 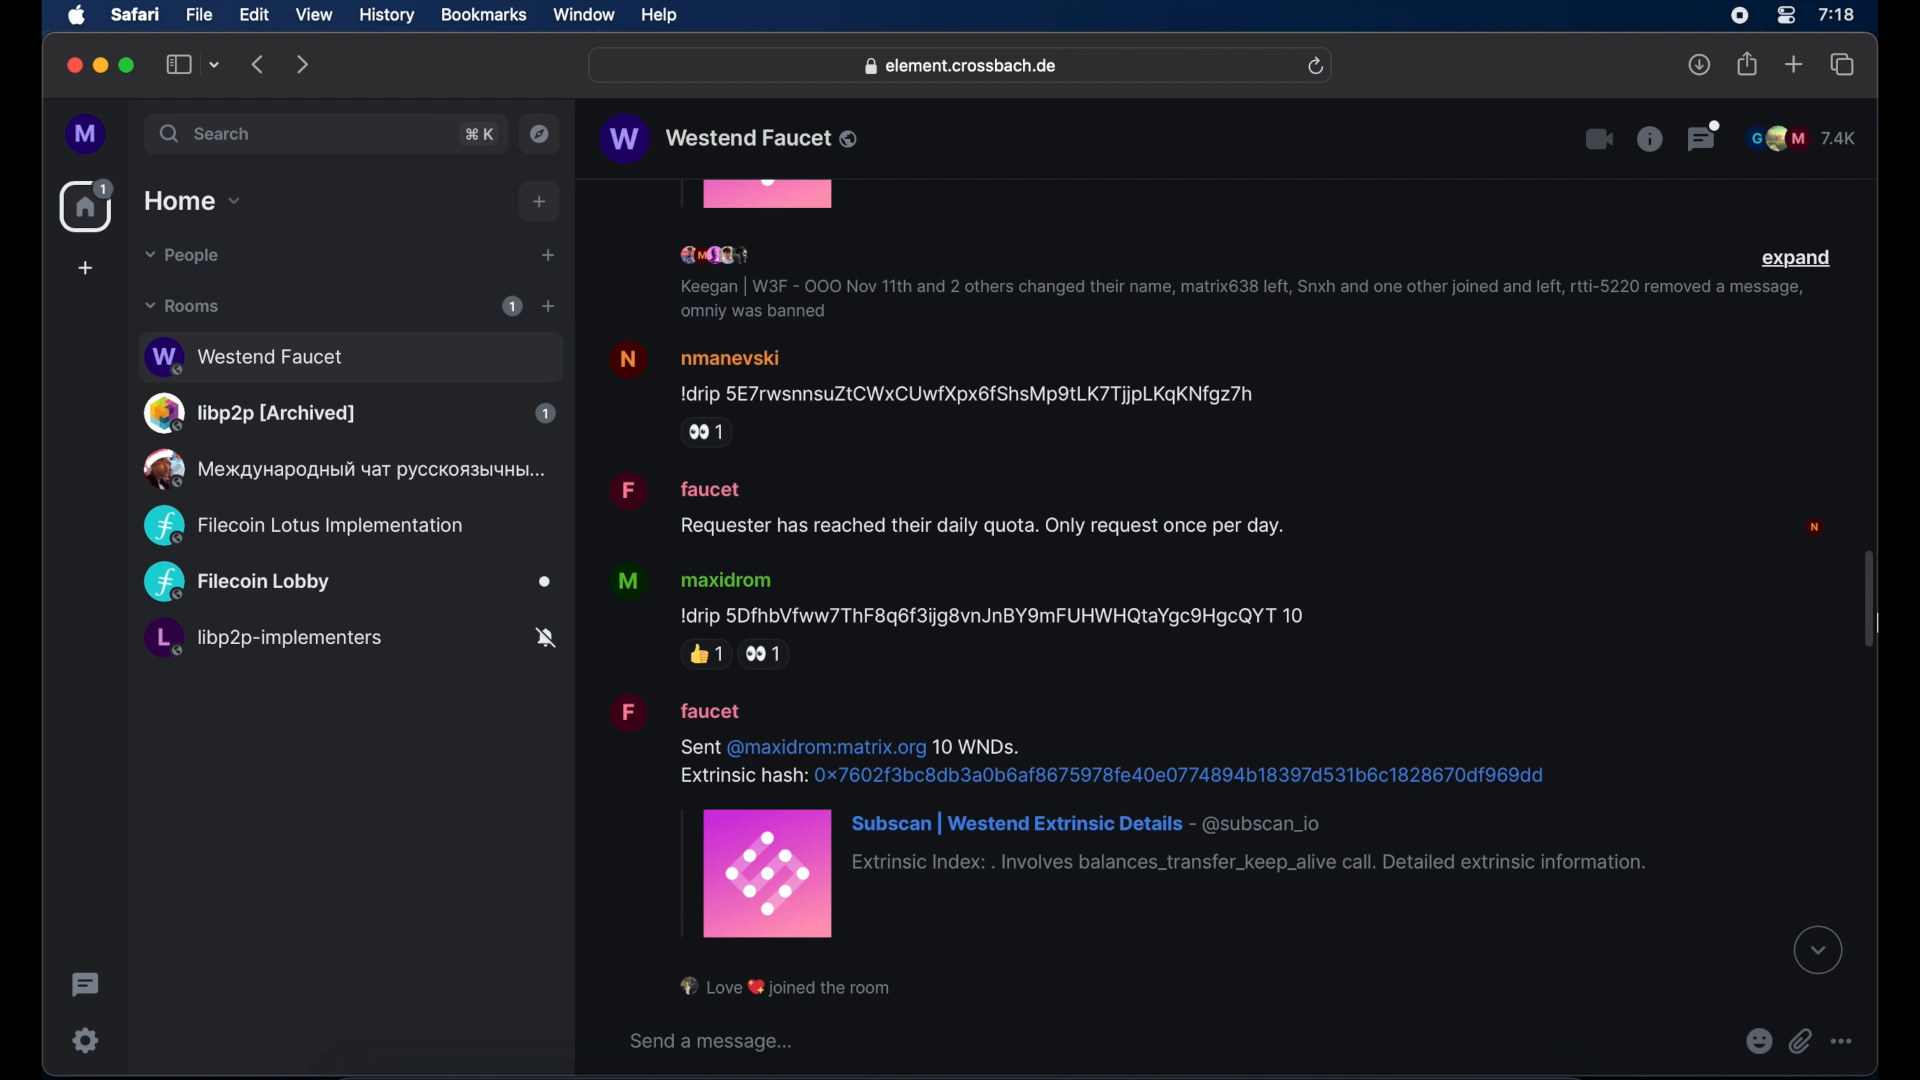 What do you see at coordinates (183, 306) in the screenshot?
I see `rooms dropdown` at bounding box center [183, 306].